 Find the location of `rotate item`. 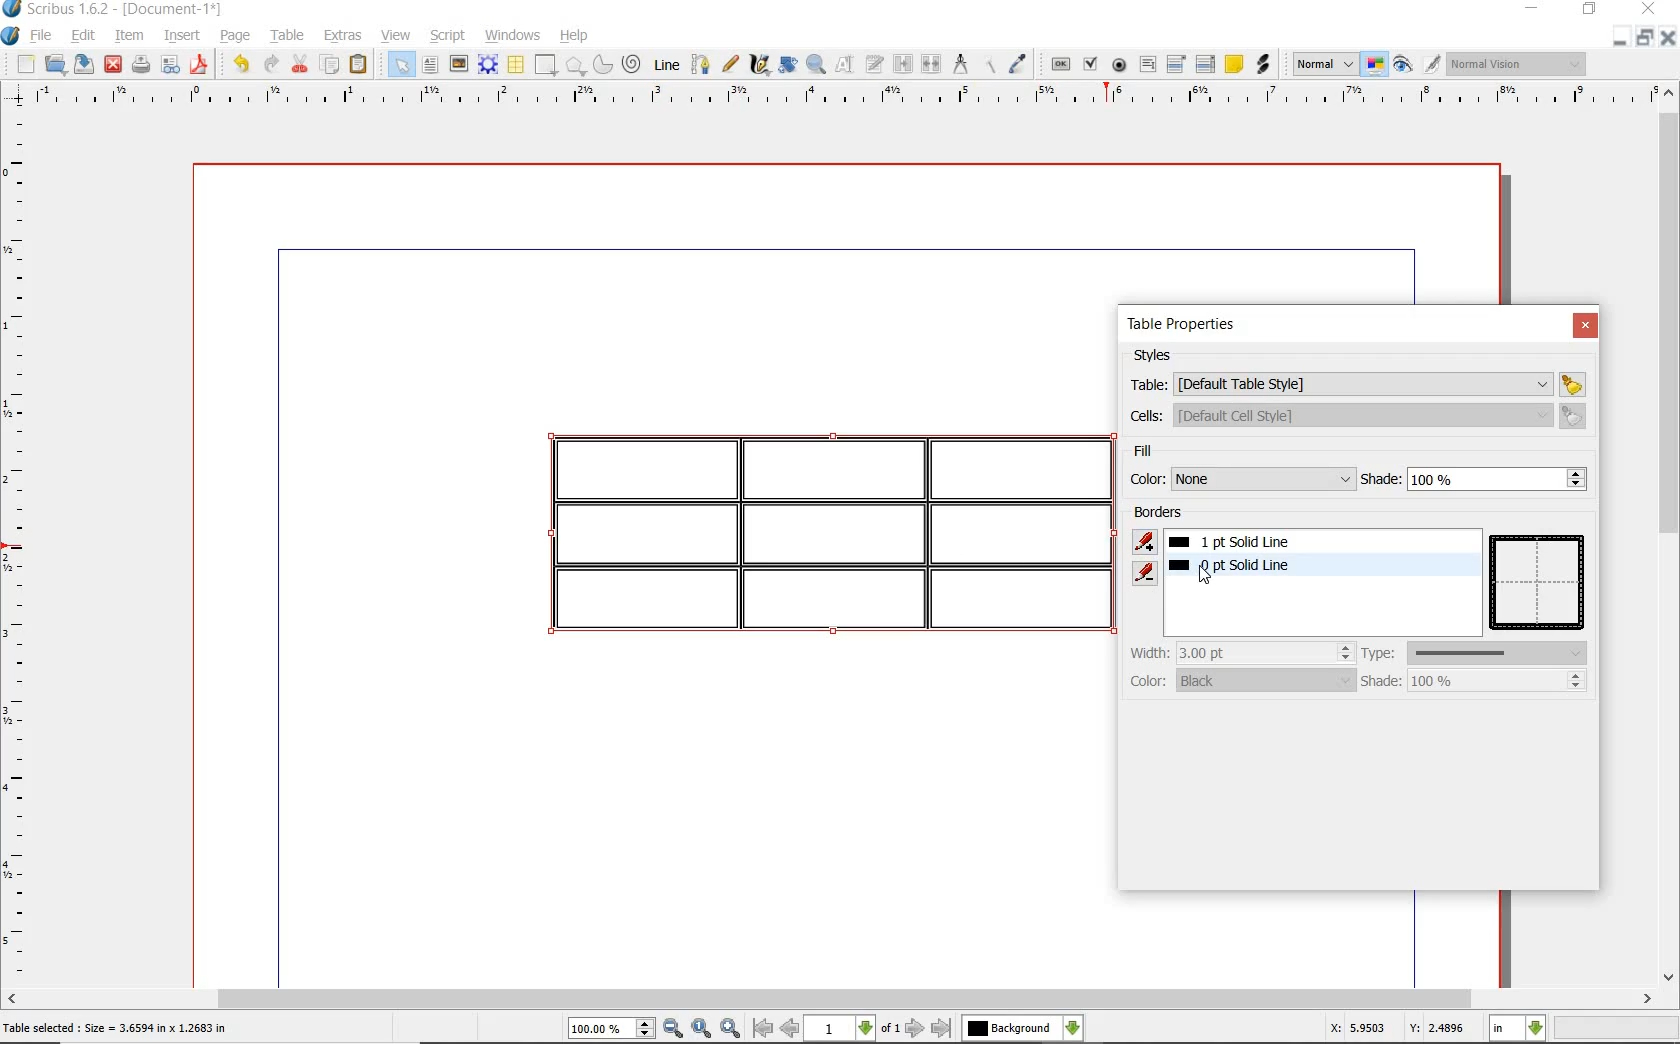

rotate item is located at coordinates (788, 66).